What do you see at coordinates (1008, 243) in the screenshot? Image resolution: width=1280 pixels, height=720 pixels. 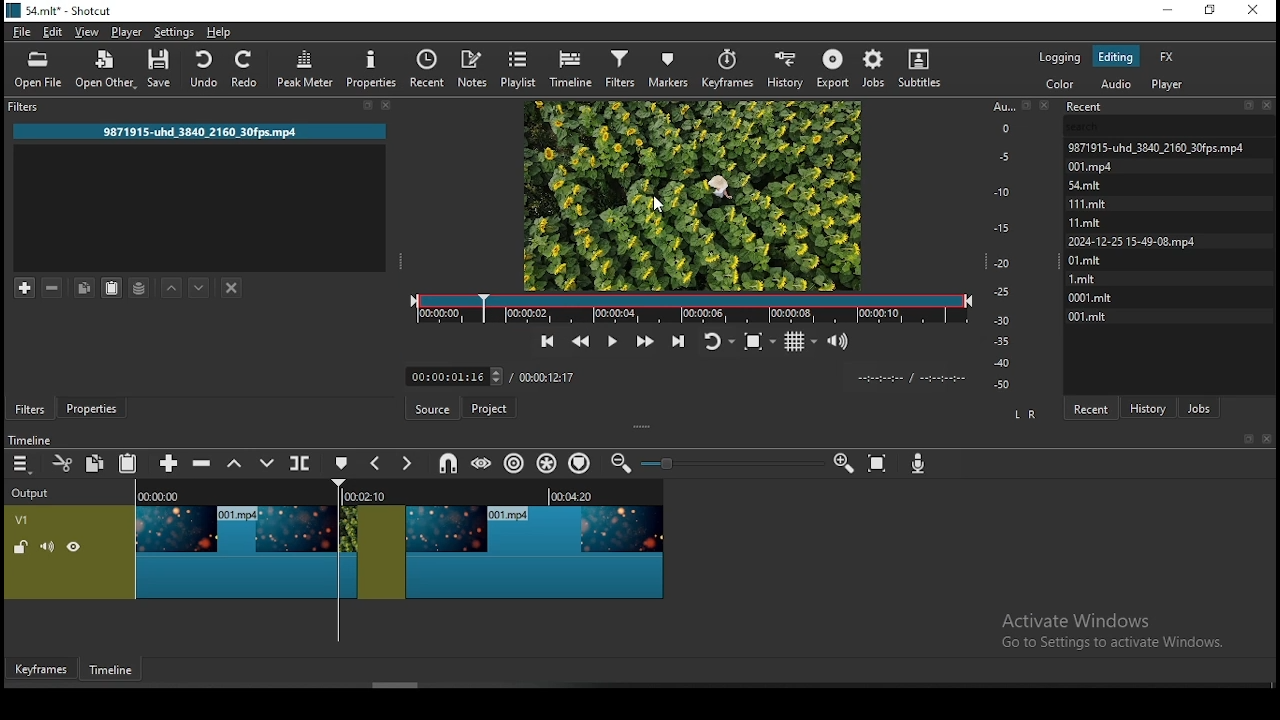 I see `scale` at bounding box center [1008, 243].